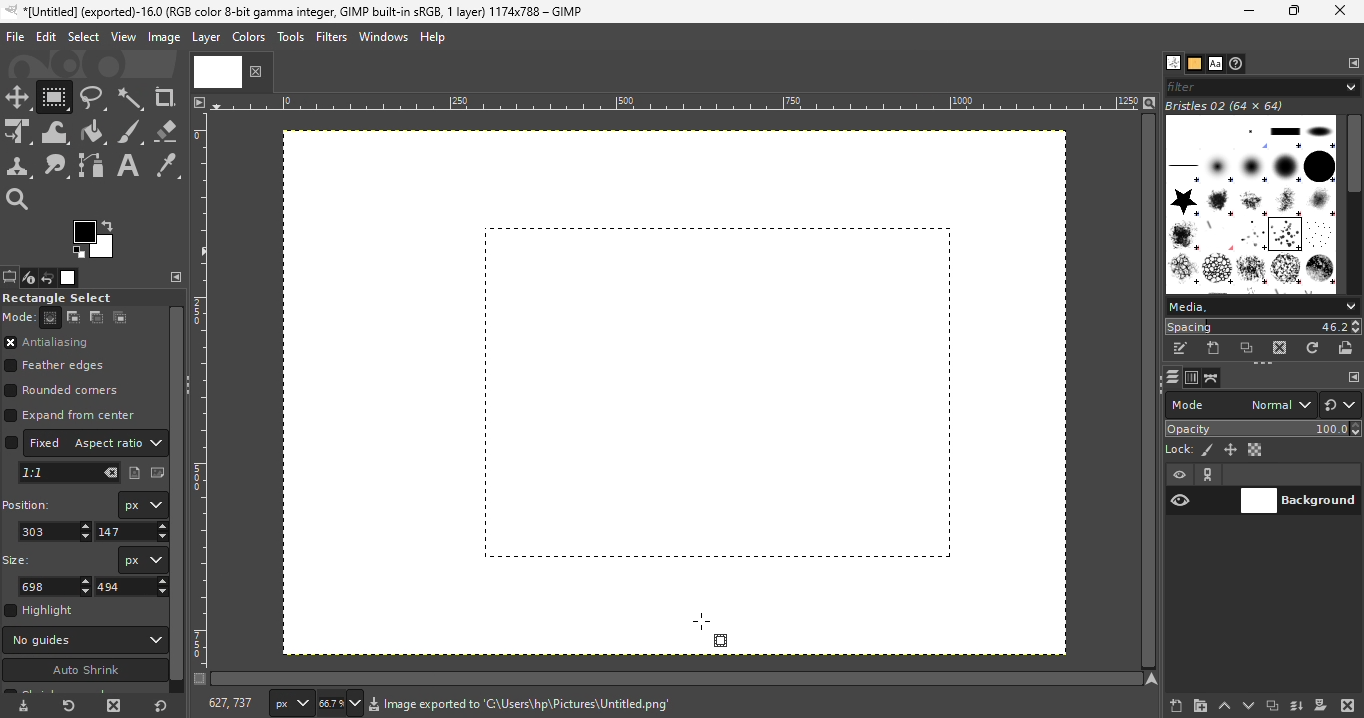 The image size is (1364, 718). Describe the element at coordinates (1264, 428) in the screenshot. I see `Opacity     100.0` at that location.